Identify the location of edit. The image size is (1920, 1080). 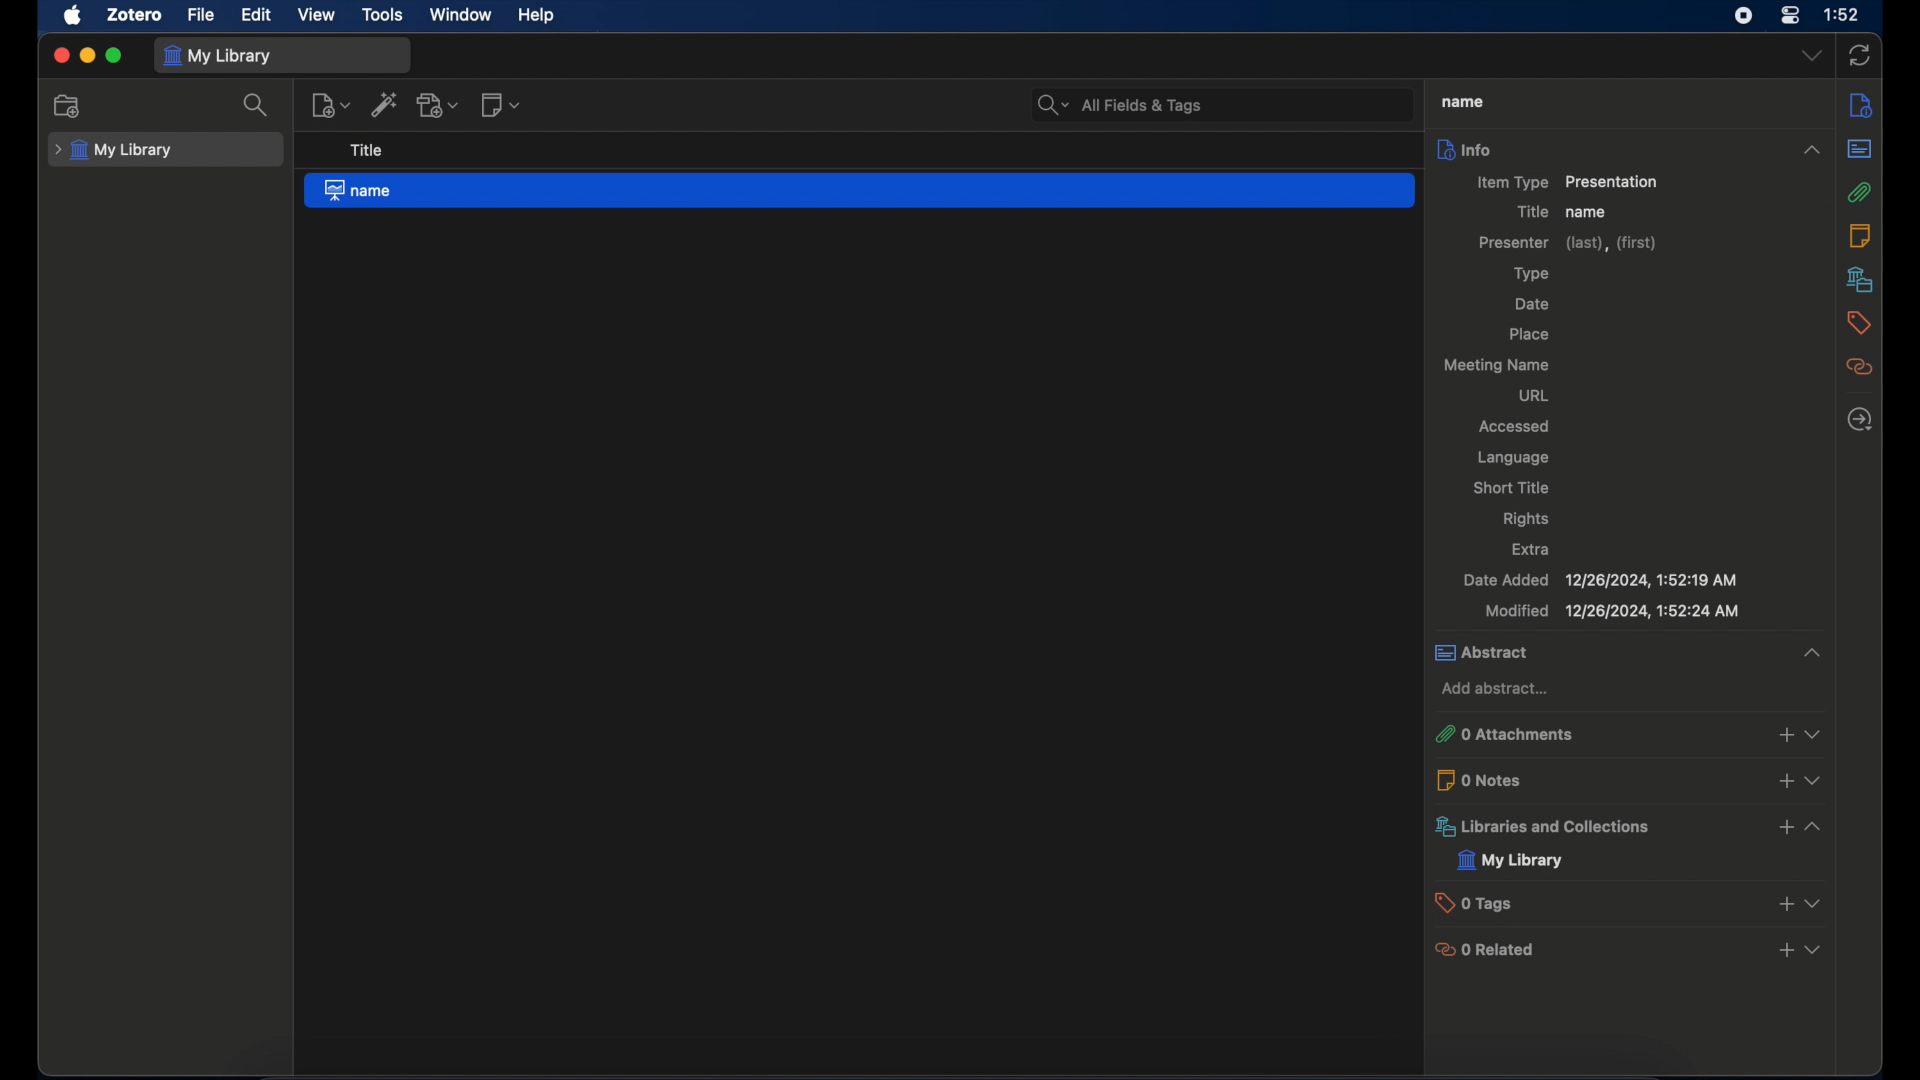
(258, 15).